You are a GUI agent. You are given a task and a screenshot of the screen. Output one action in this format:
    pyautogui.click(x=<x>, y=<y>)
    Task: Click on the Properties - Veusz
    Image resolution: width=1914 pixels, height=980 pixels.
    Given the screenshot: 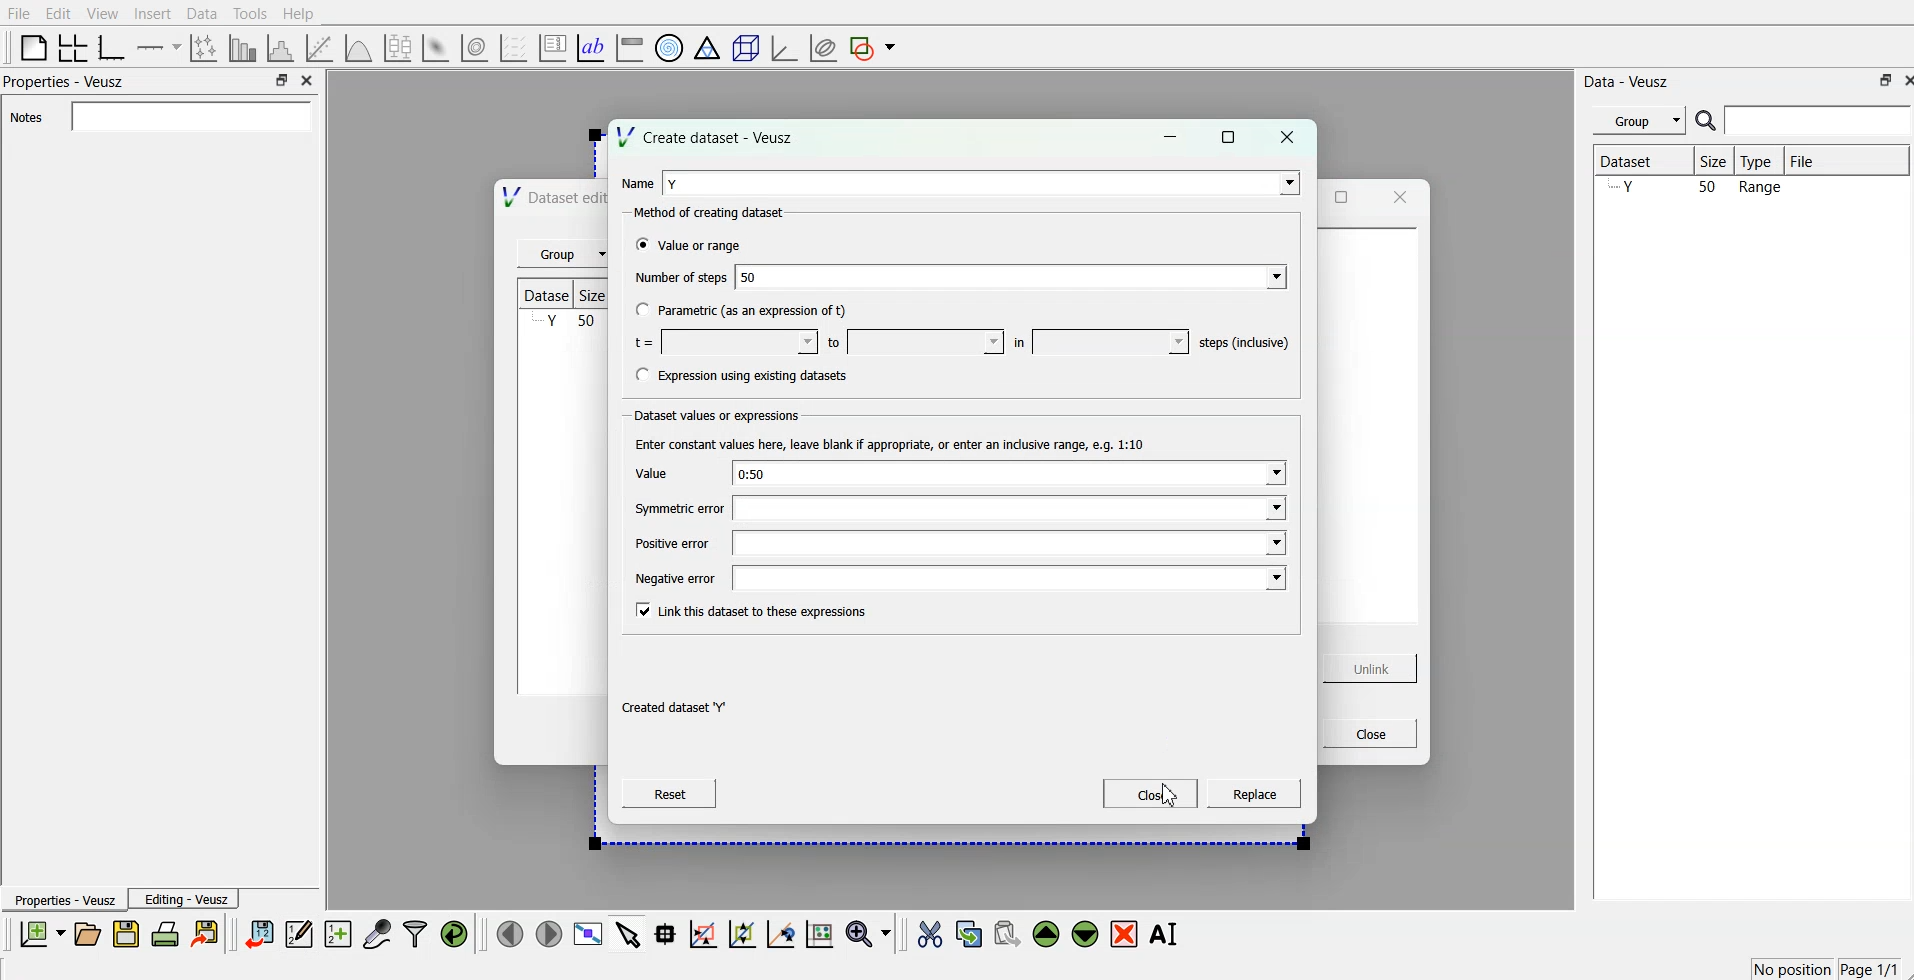 What is the action you would take?
    pyautogui.click(x=66, y=900)
    